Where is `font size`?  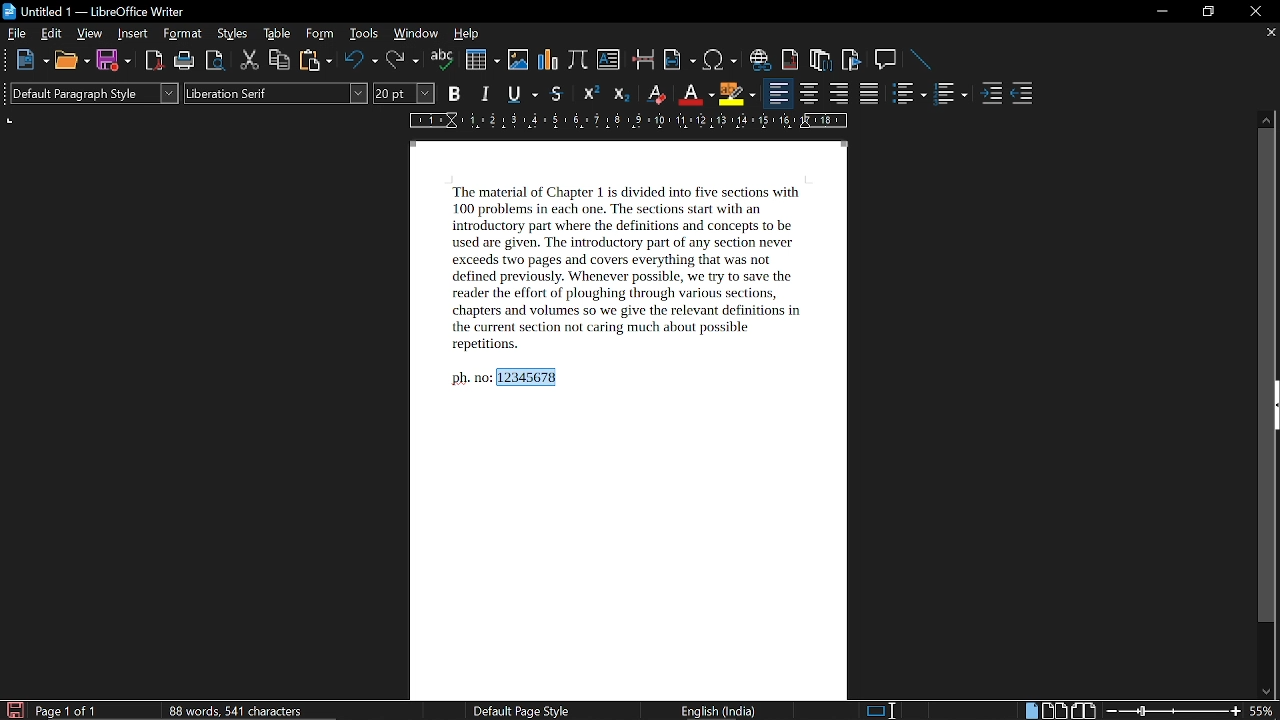 font size is located at coordinates (405, 94).